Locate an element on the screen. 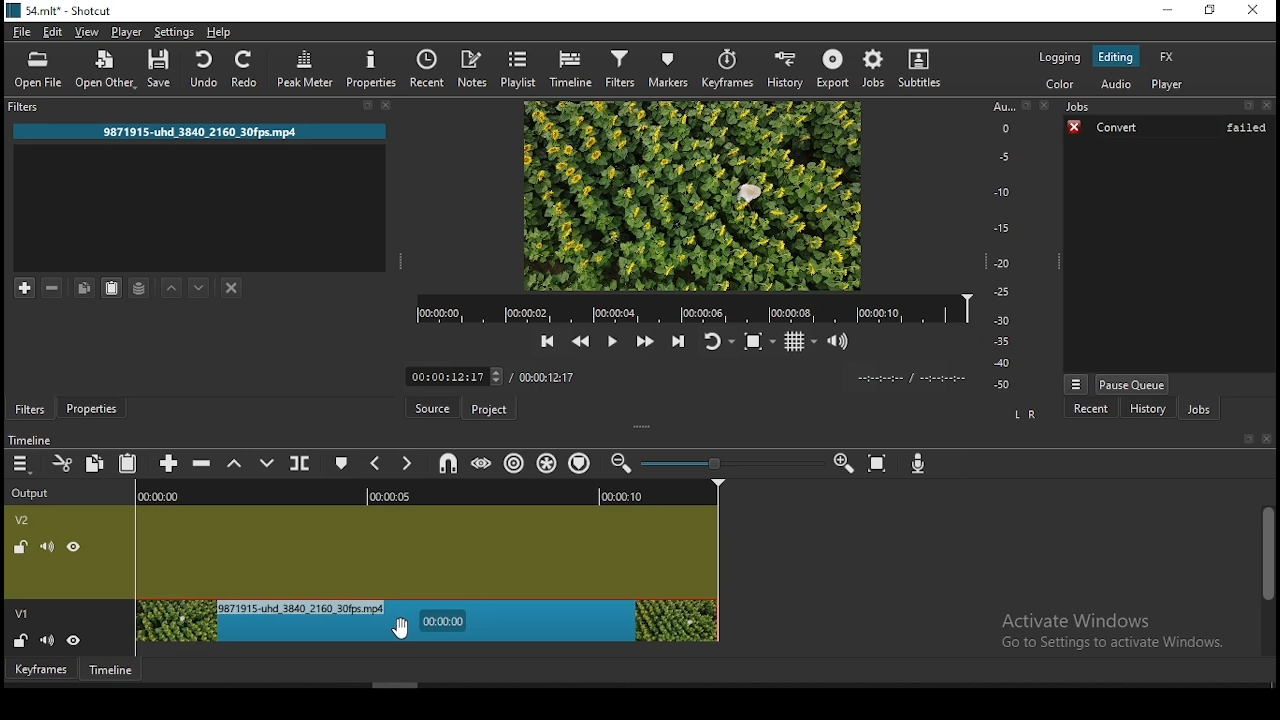  player is located at coordinates (1168, 83).